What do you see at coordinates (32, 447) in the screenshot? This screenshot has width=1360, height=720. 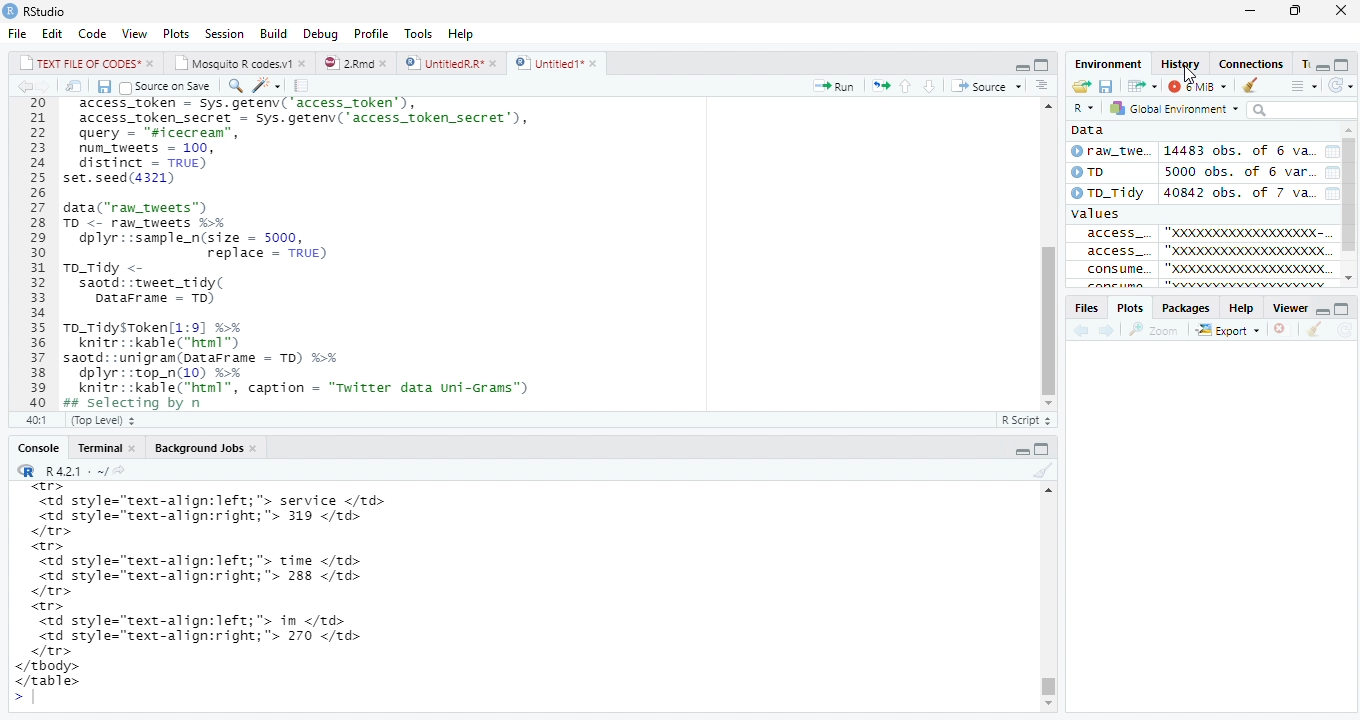 I see `Console` at bounding box center [32, 447].